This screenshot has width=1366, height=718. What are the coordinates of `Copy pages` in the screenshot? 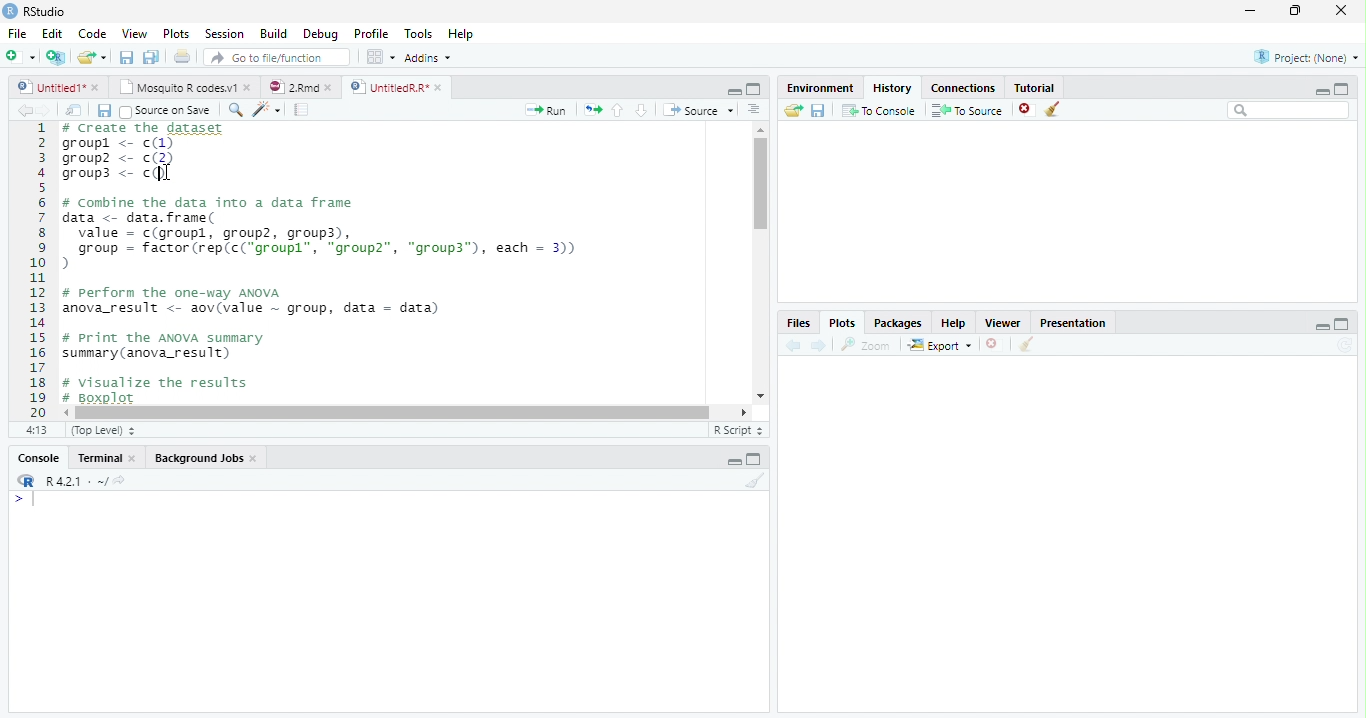 It's located at (590, 109).